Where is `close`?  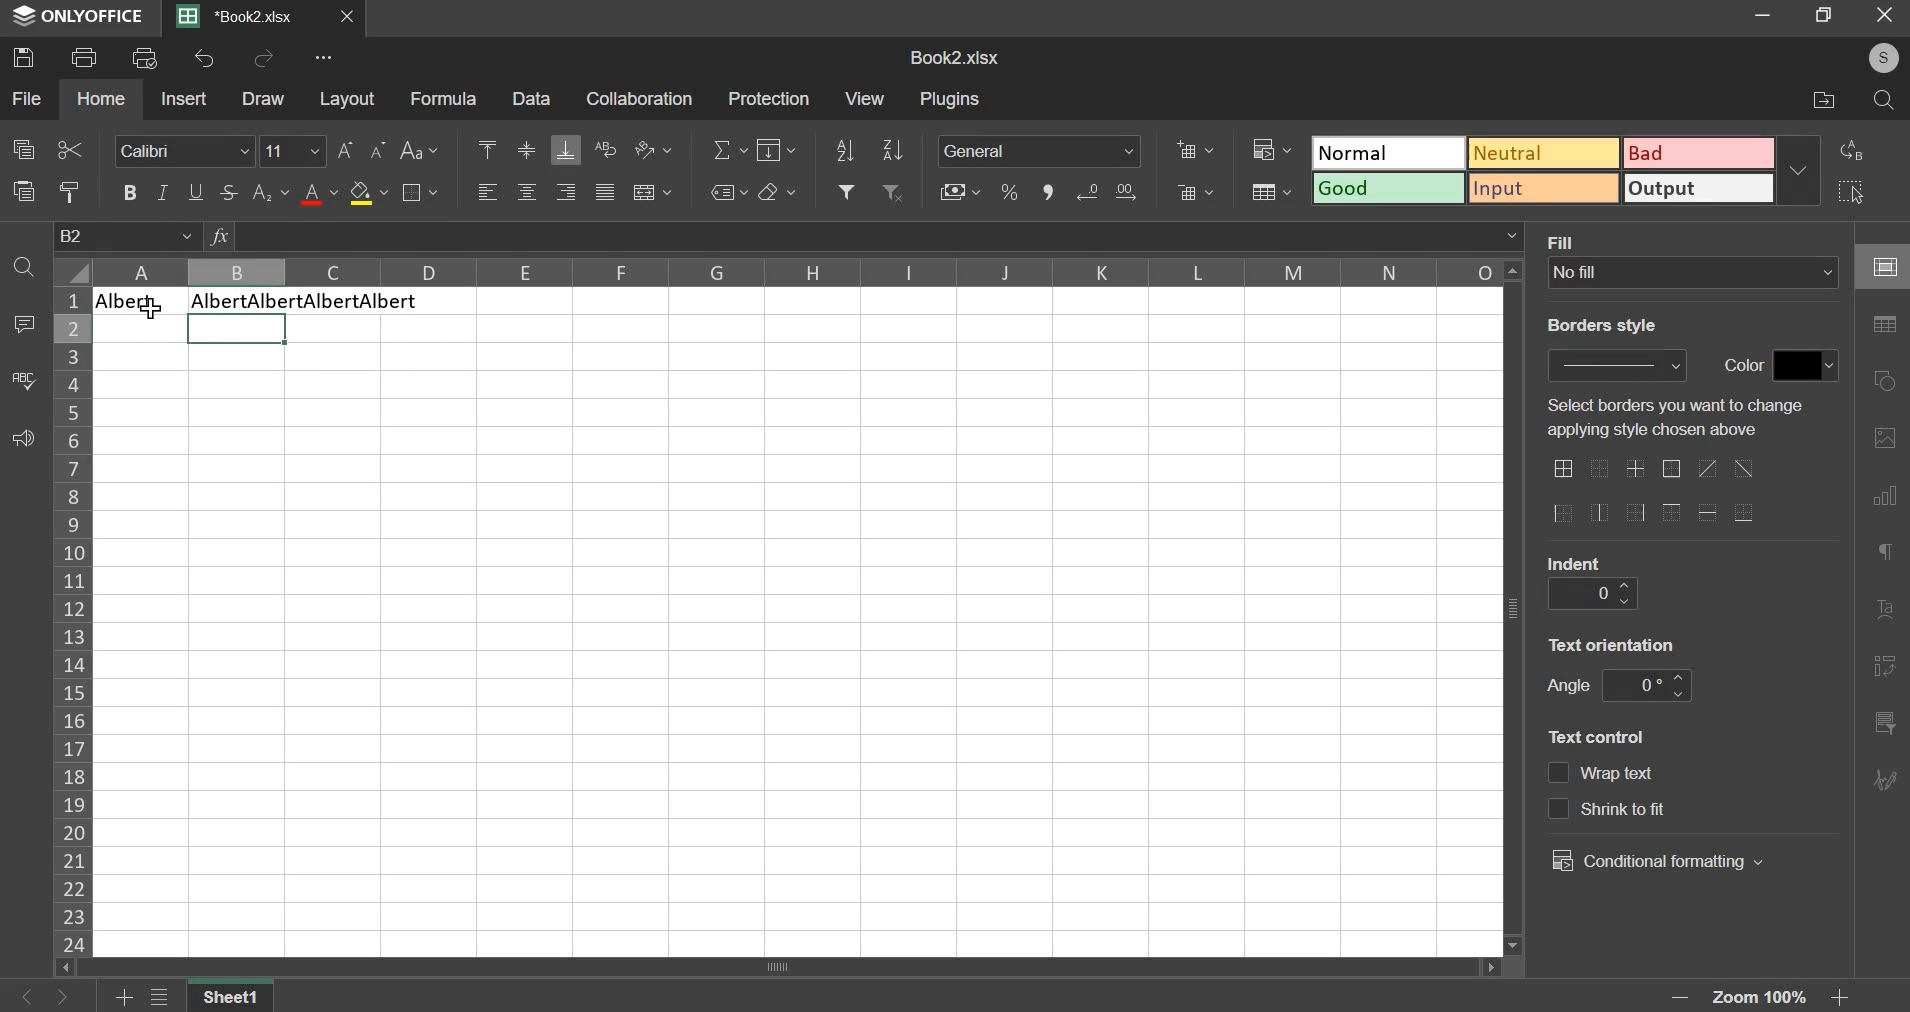 close is located at coordinates (350, 17).